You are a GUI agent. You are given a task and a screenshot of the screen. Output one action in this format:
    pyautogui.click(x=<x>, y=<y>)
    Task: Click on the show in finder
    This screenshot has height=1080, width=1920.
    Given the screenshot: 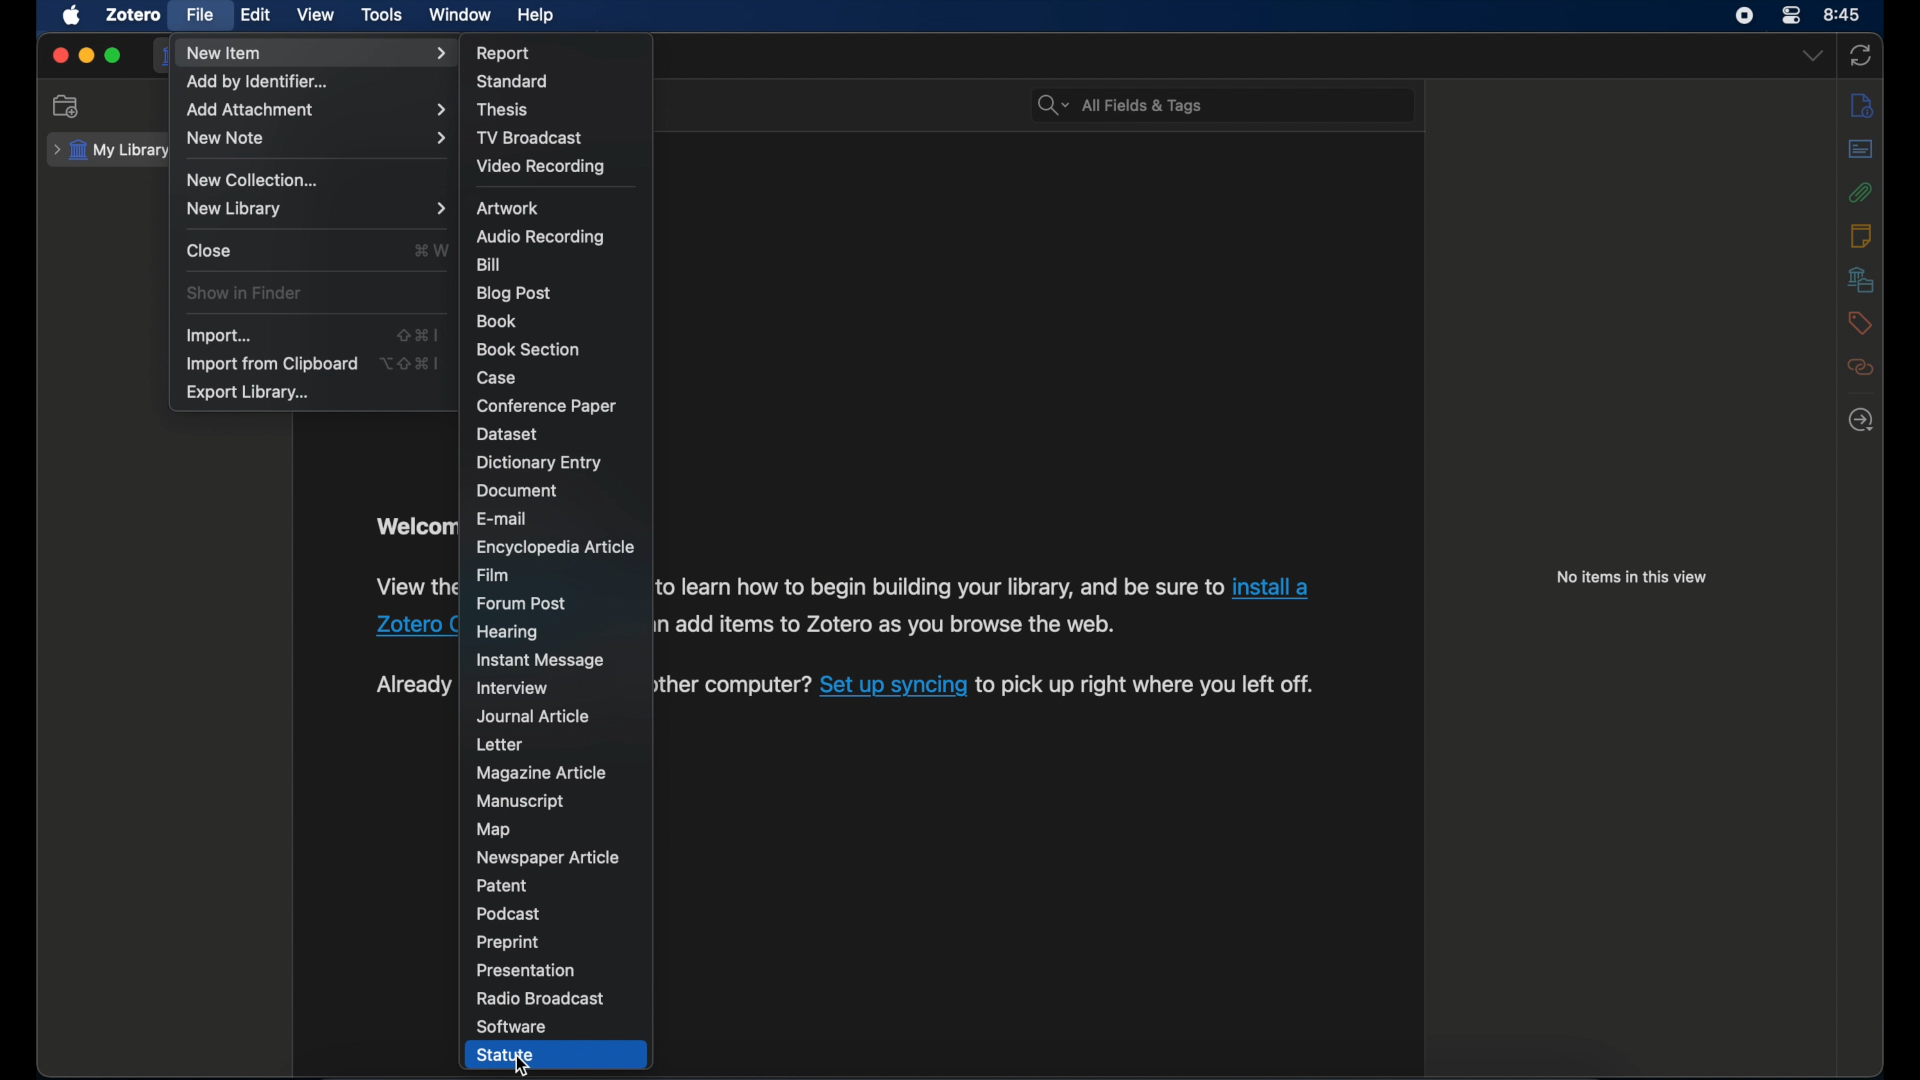 What is the action you would take?
    pyautogui.click(x=244, y=293)
    